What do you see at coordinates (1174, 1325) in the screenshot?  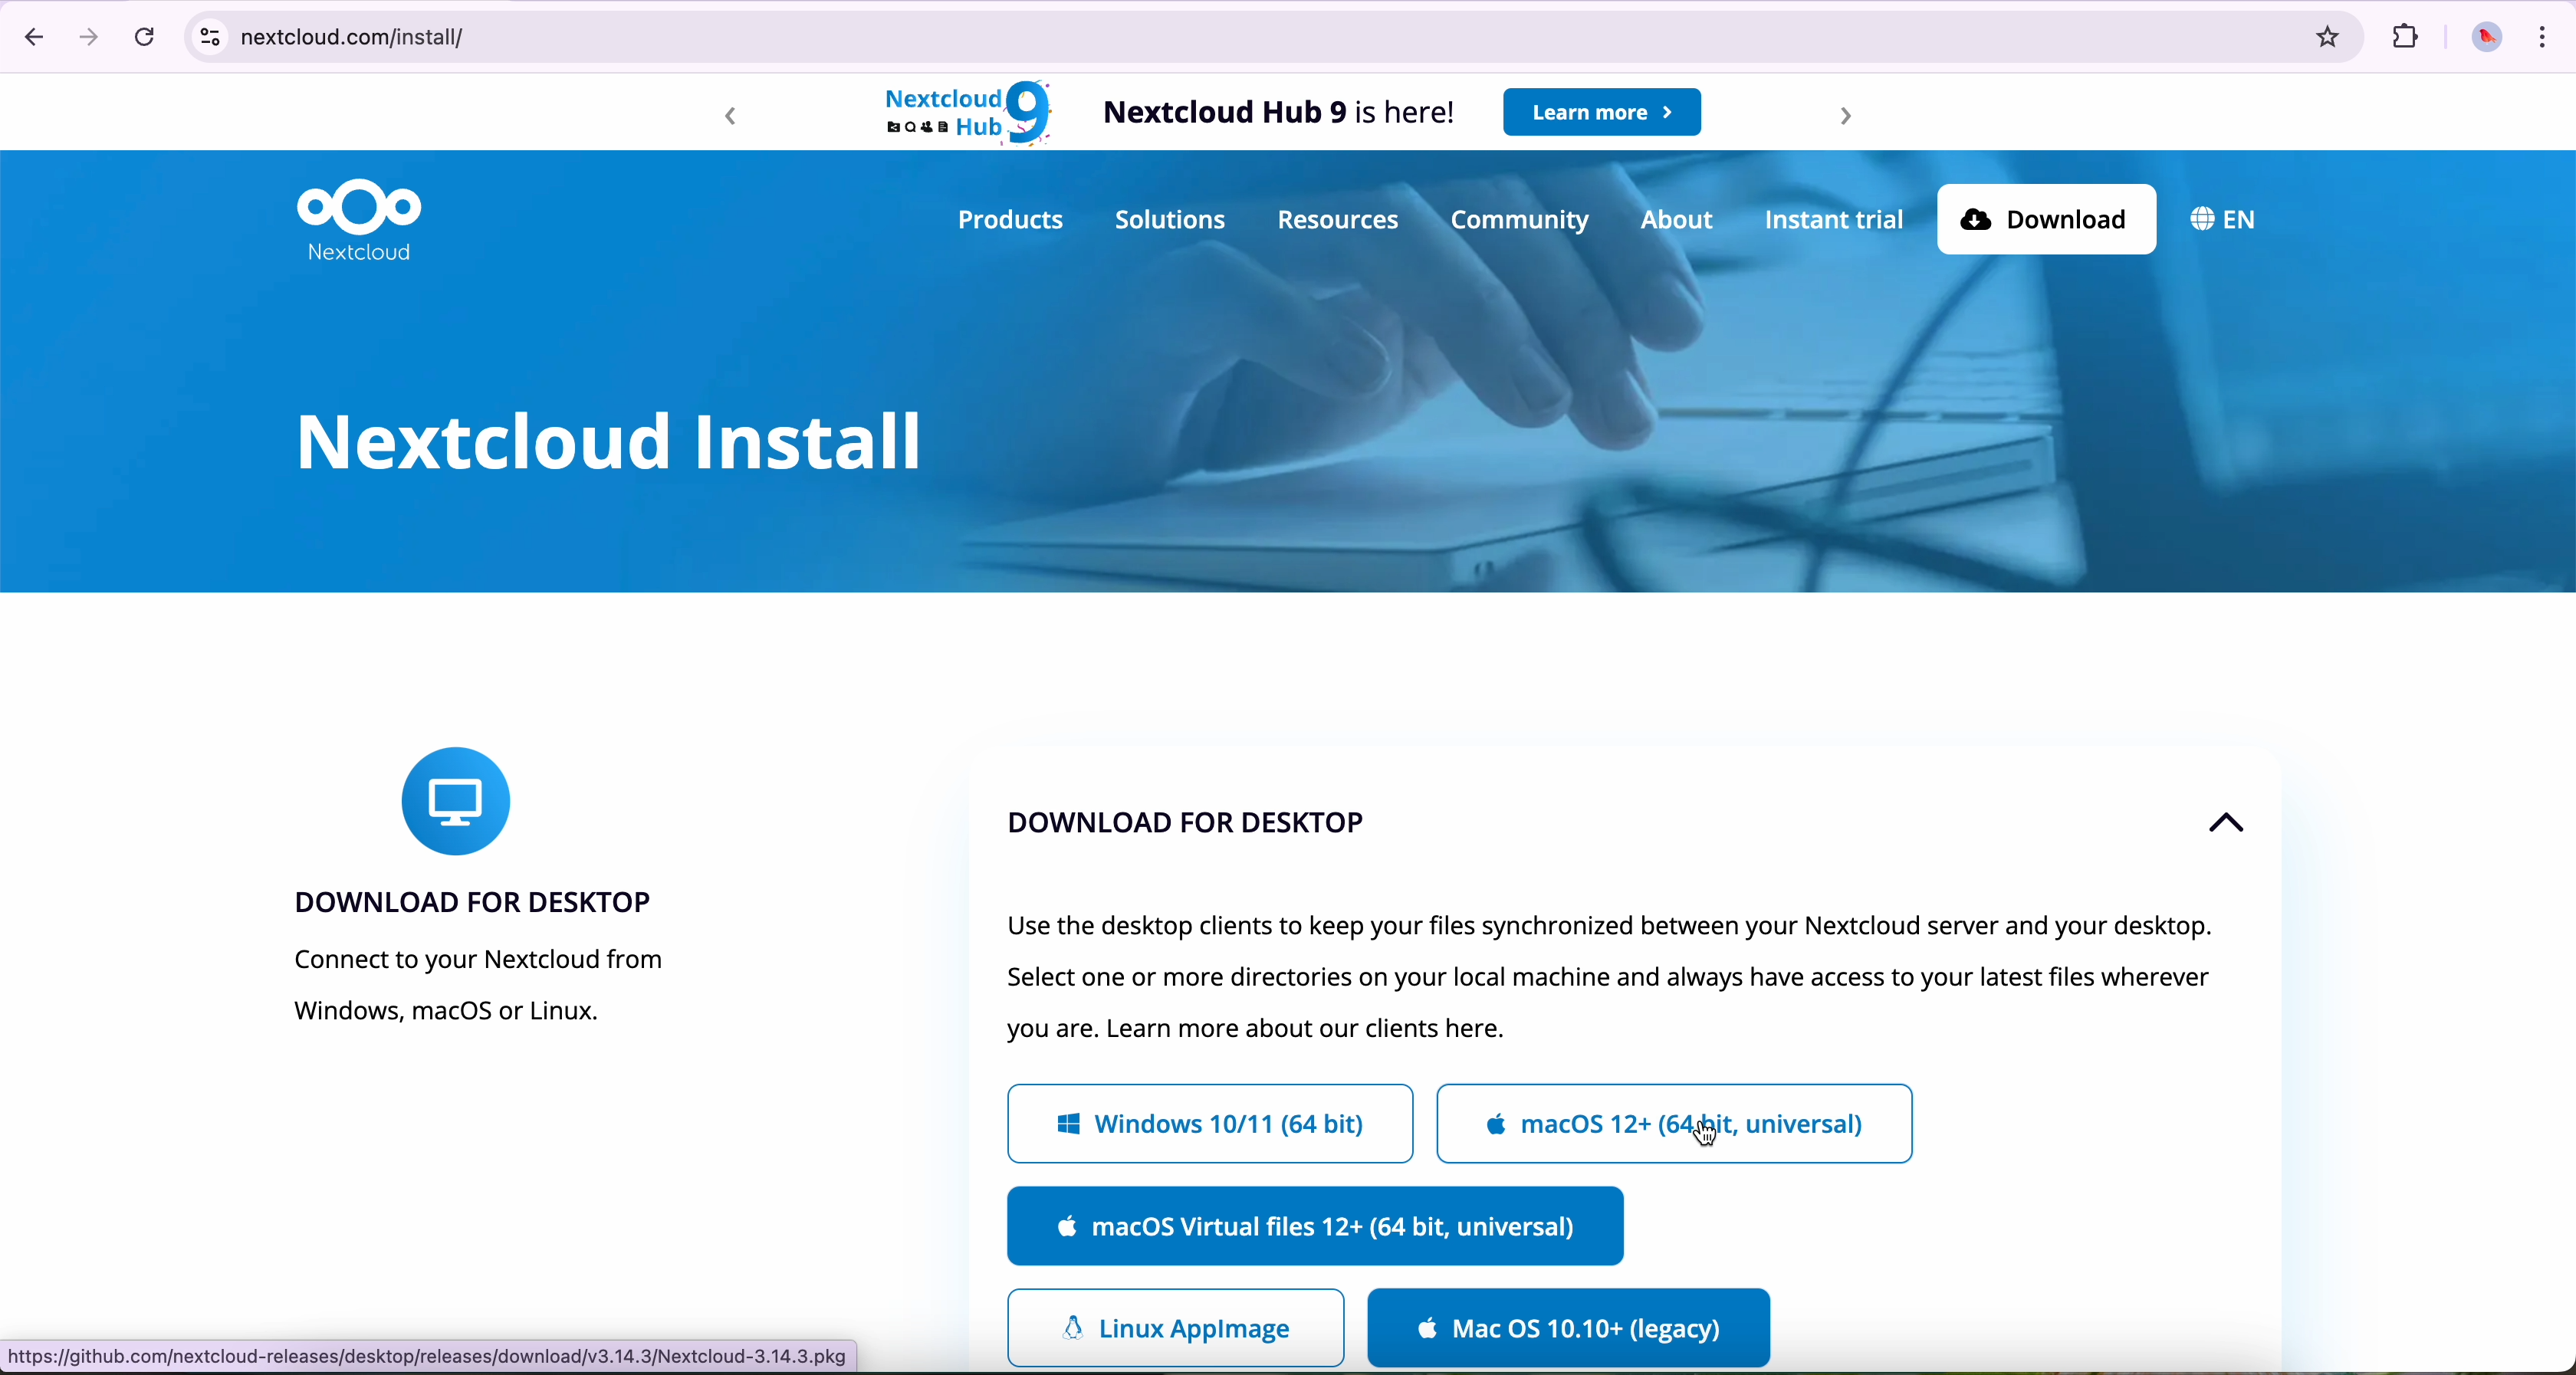 I see `Linux app image` at bounding box center [1174, 1325].